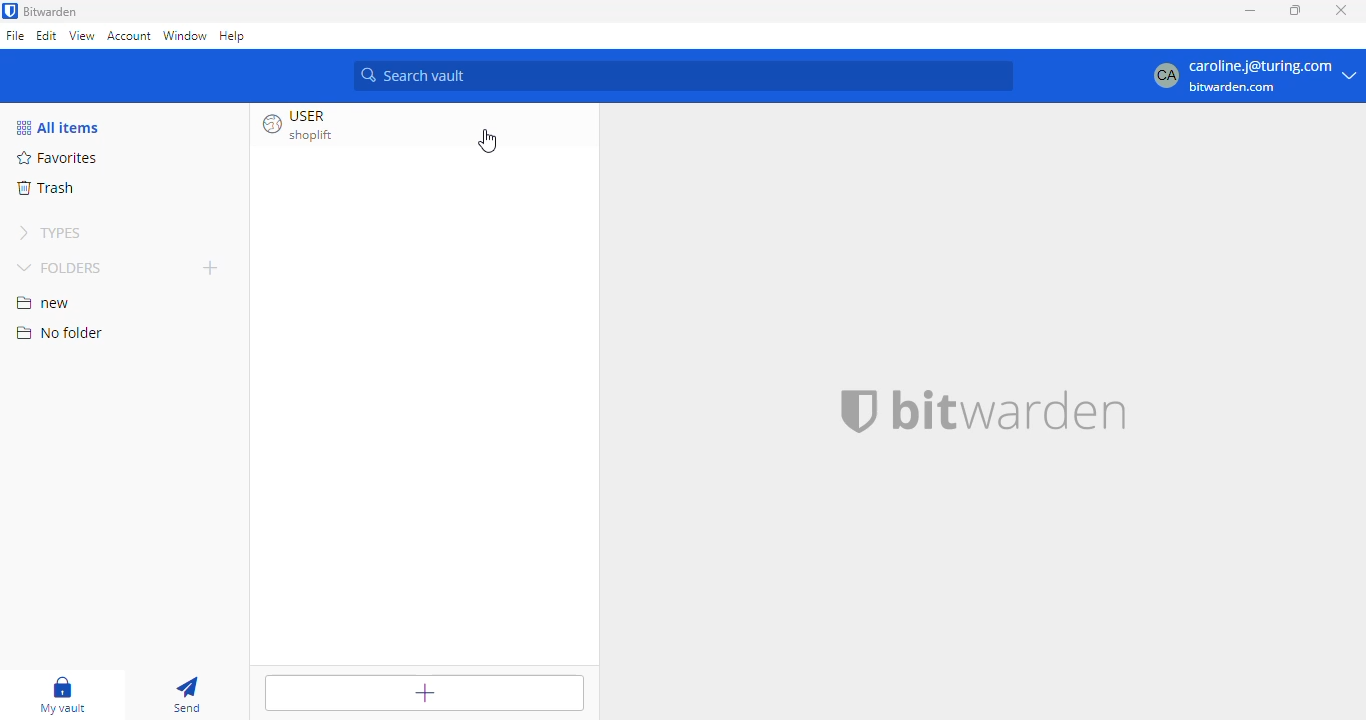 This screenshot has height=720, width=1366. What do you see at coordinates (10, 11) in the screenshot?
I see `logo` at bounding box center [10, 11].